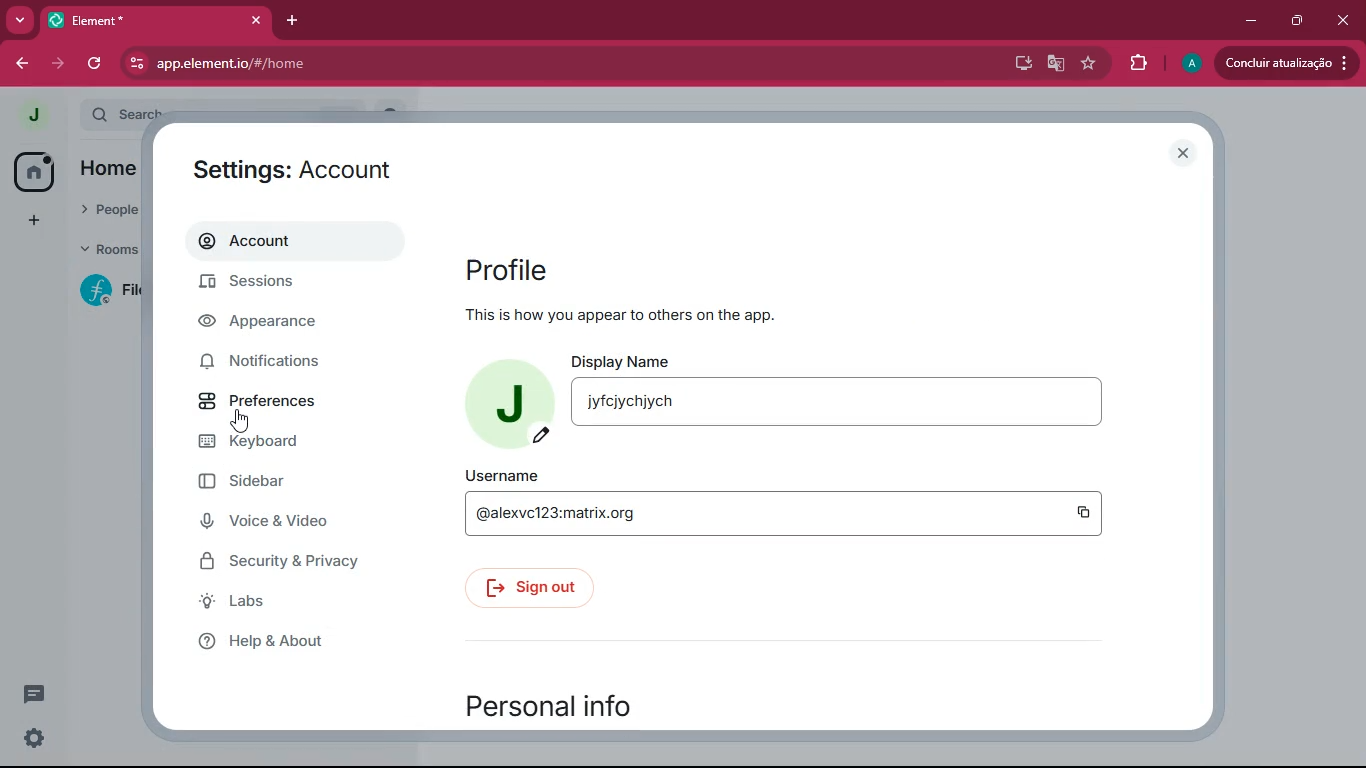 The height and width of the screenshot is (768, 1366). What do you see at coordinates (349, 64) in the screenshot?
I see `app.element.io/#/home` at bounding box center [349, 64].